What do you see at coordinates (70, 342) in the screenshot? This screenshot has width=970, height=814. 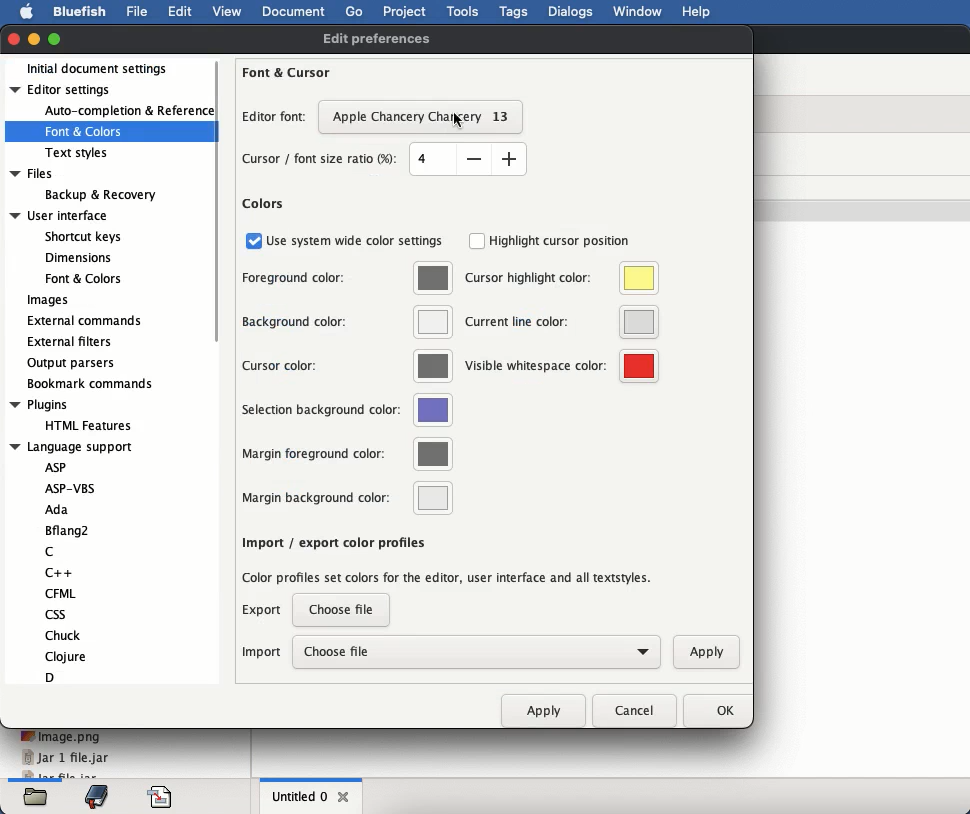 I see `external filters ` at bounding box center [70, 342].